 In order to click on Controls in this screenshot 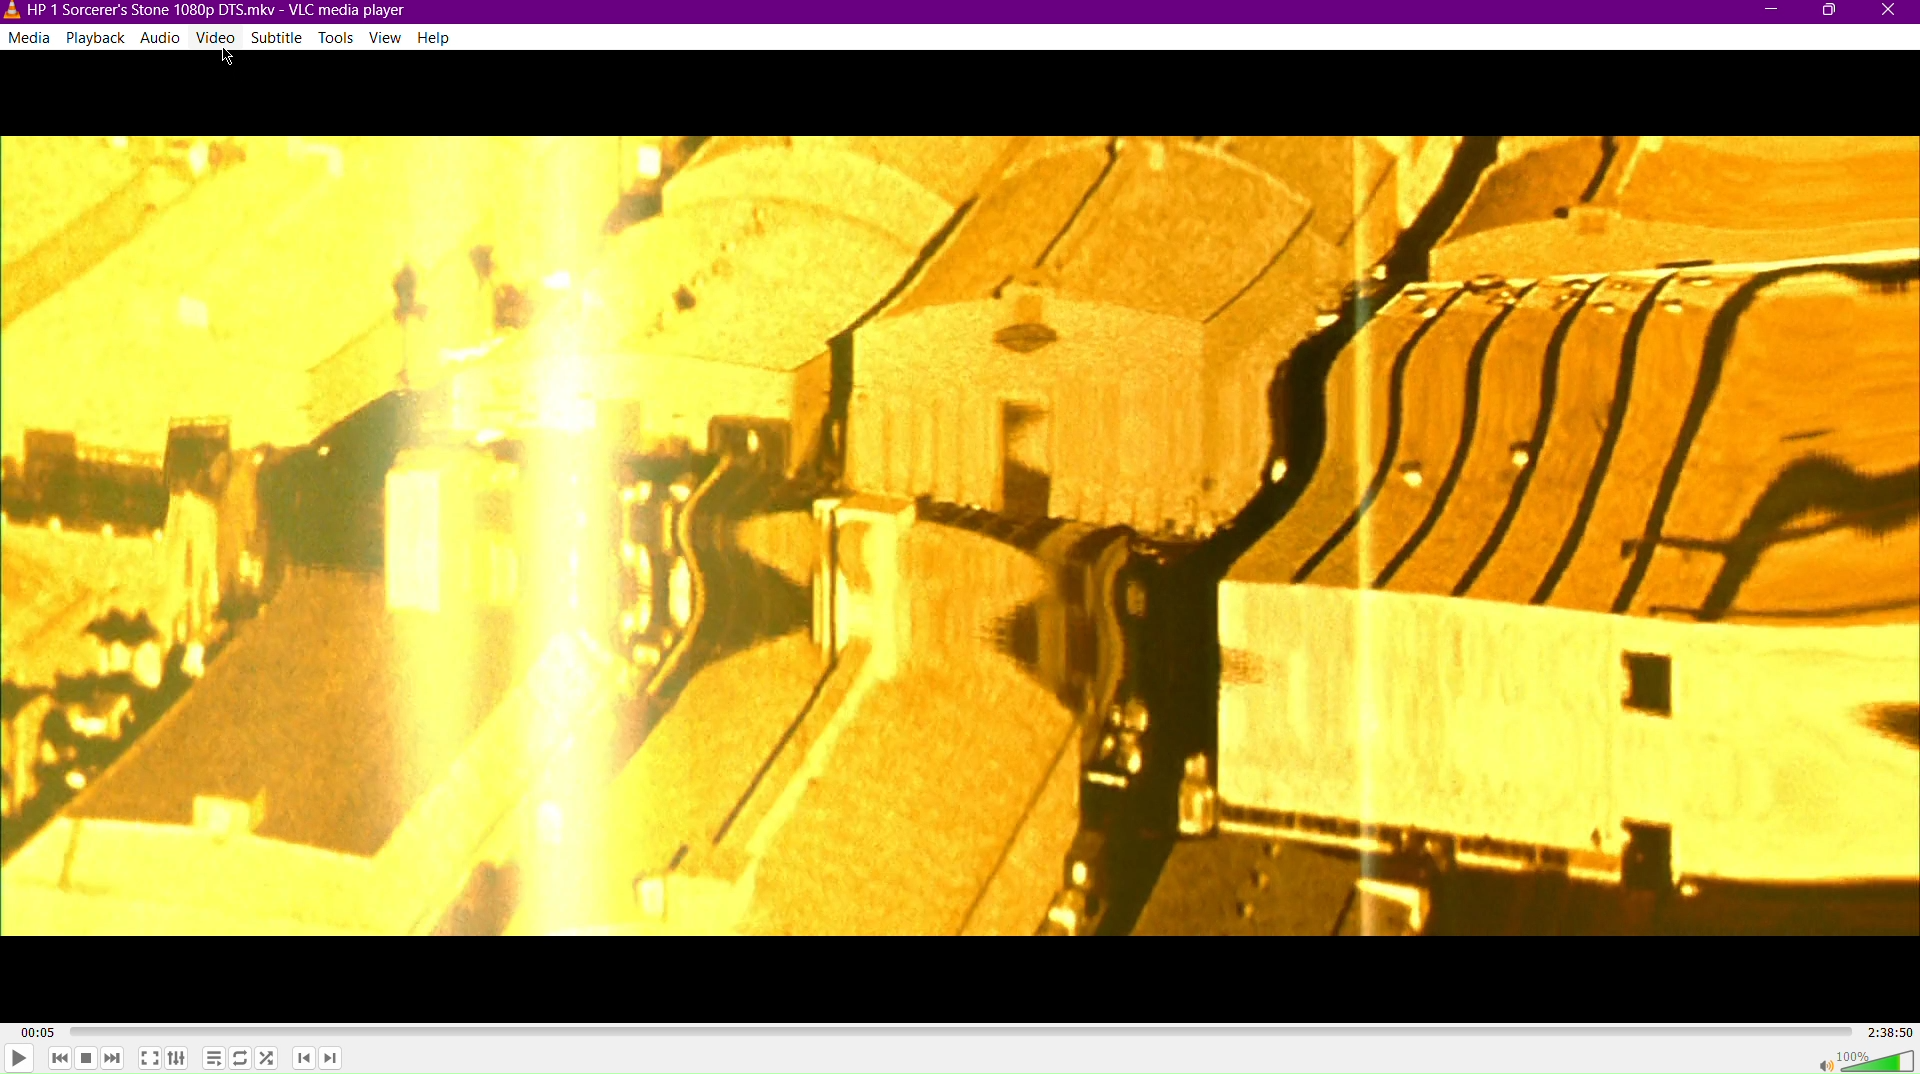, I will do `click(178, 1061)`.